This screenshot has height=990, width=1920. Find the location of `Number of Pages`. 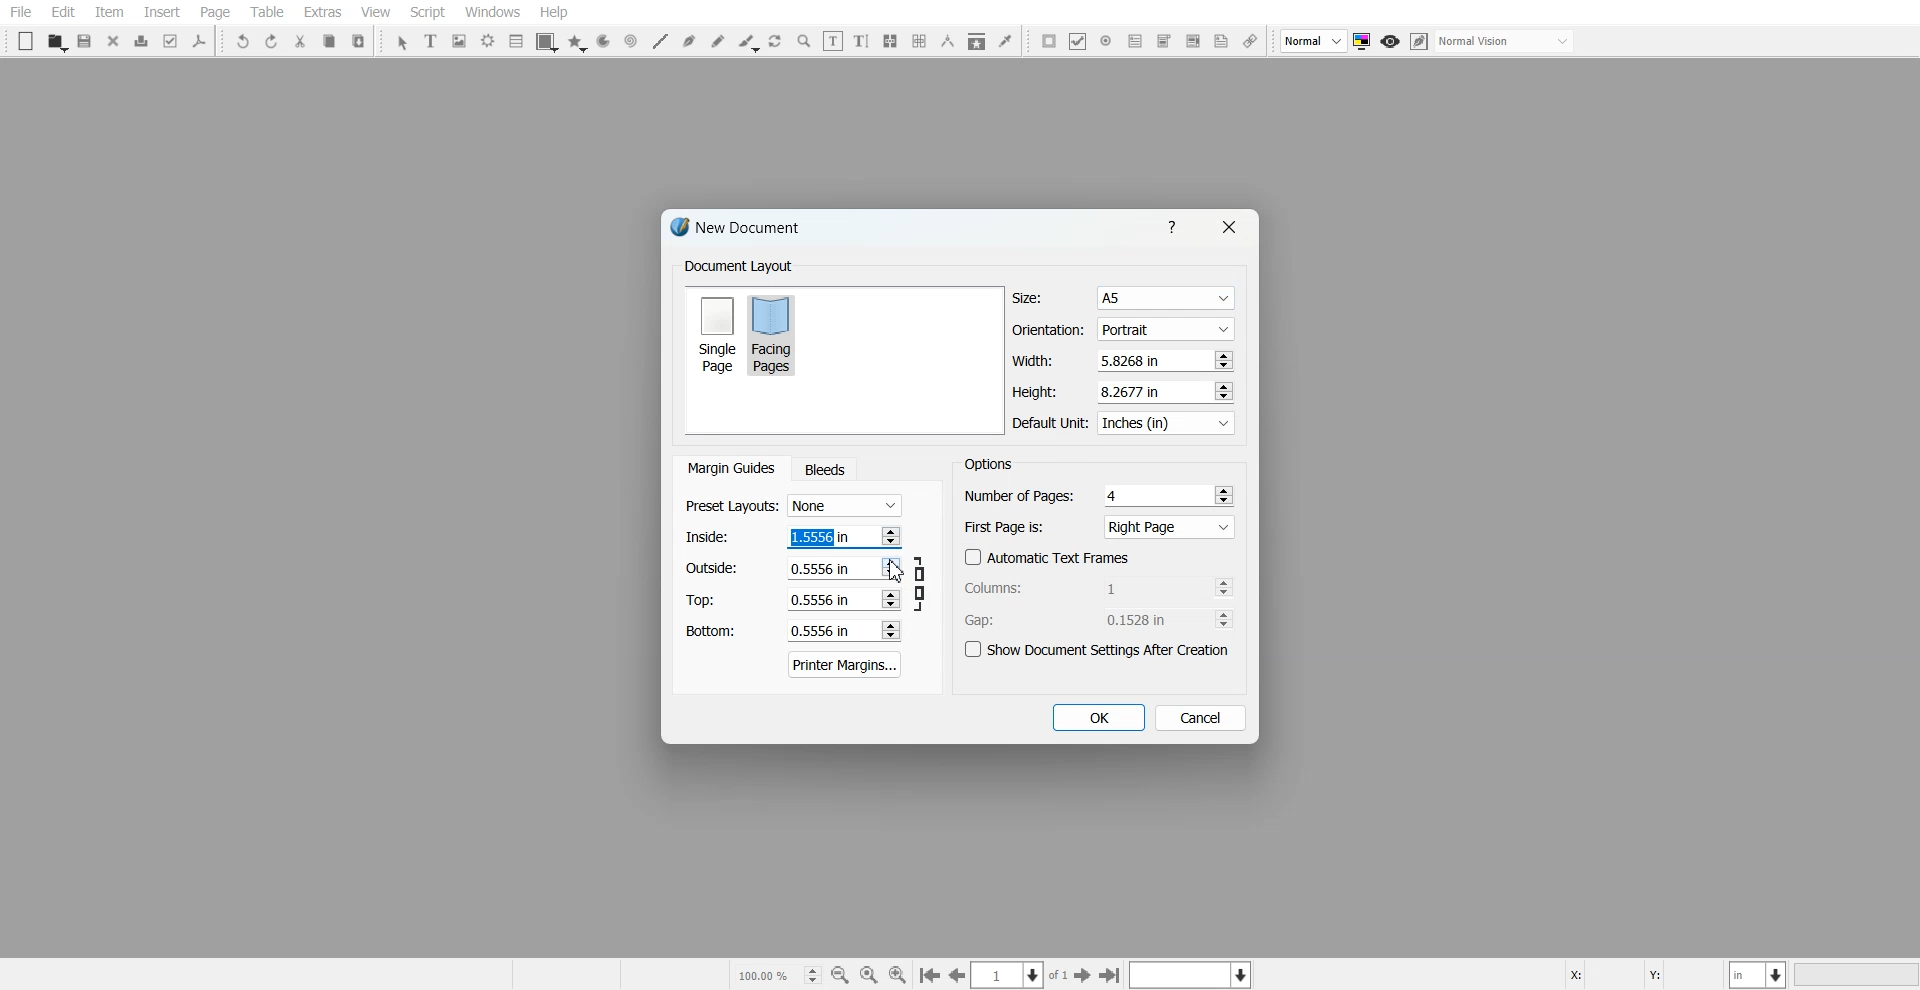

Number of Pages is located at coordinates (1099, 495).